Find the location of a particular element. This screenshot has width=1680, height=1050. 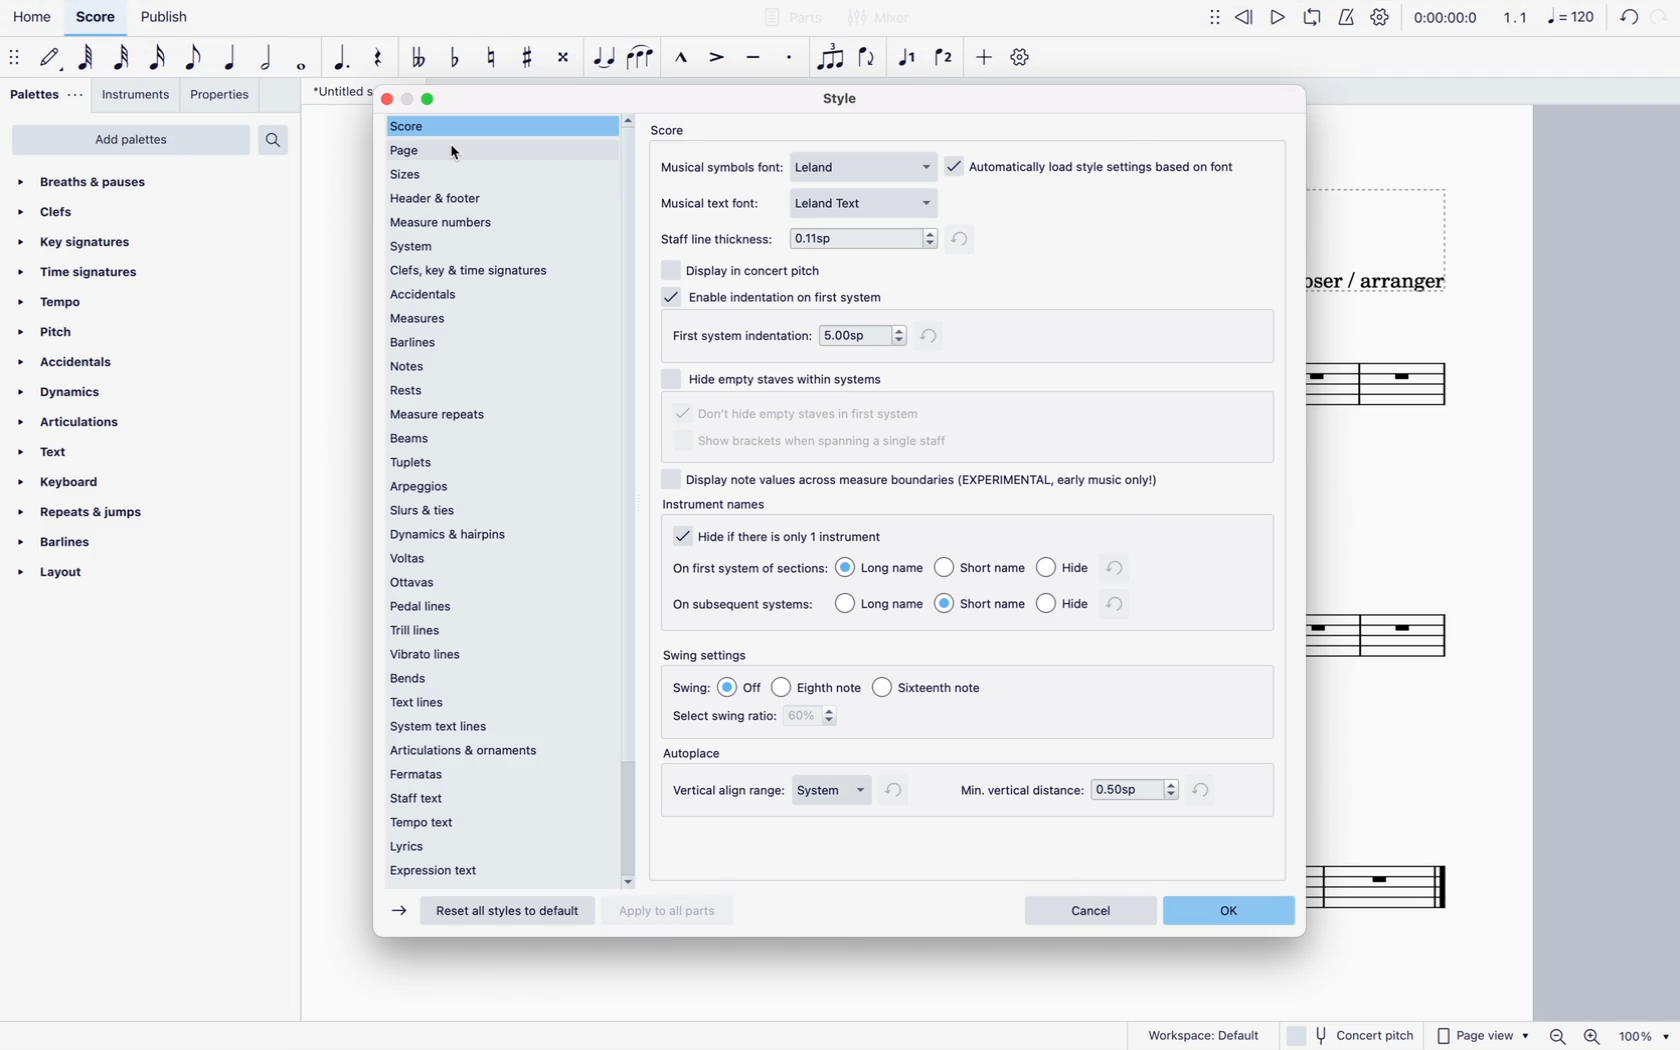

slurs & ties is located at coordinates (494, 510).